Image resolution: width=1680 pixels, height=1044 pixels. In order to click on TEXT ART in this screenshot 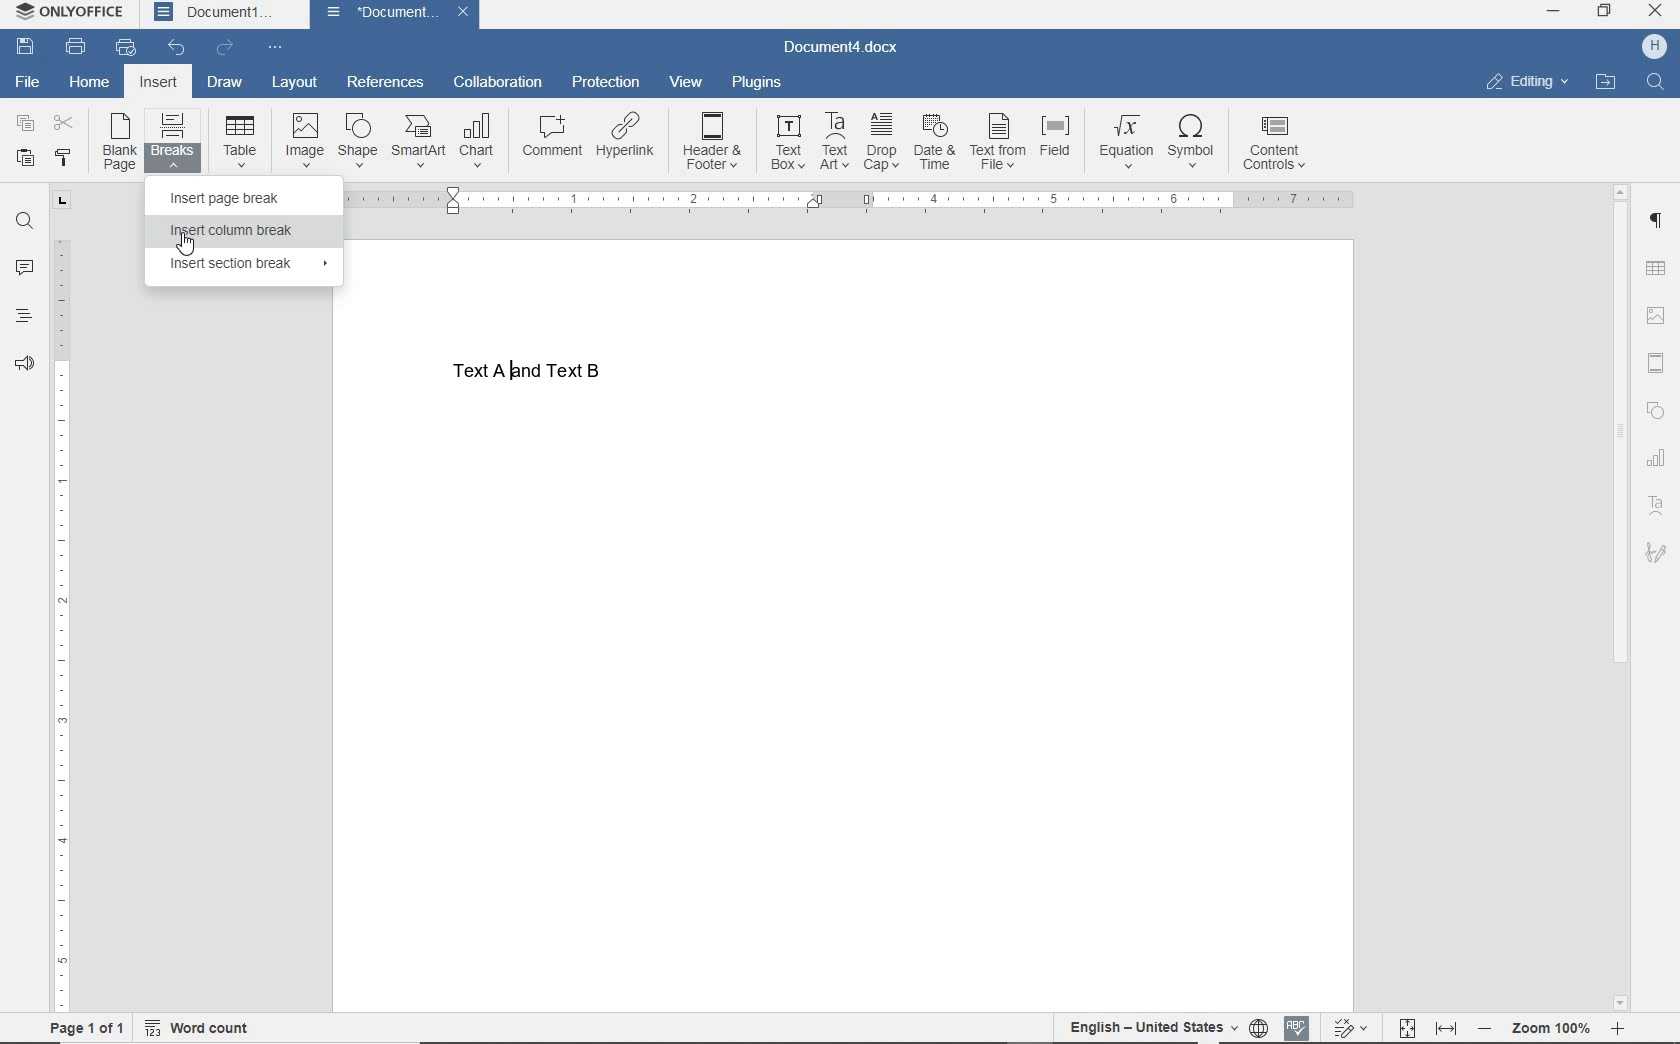, I will do `click(834, 142)`.